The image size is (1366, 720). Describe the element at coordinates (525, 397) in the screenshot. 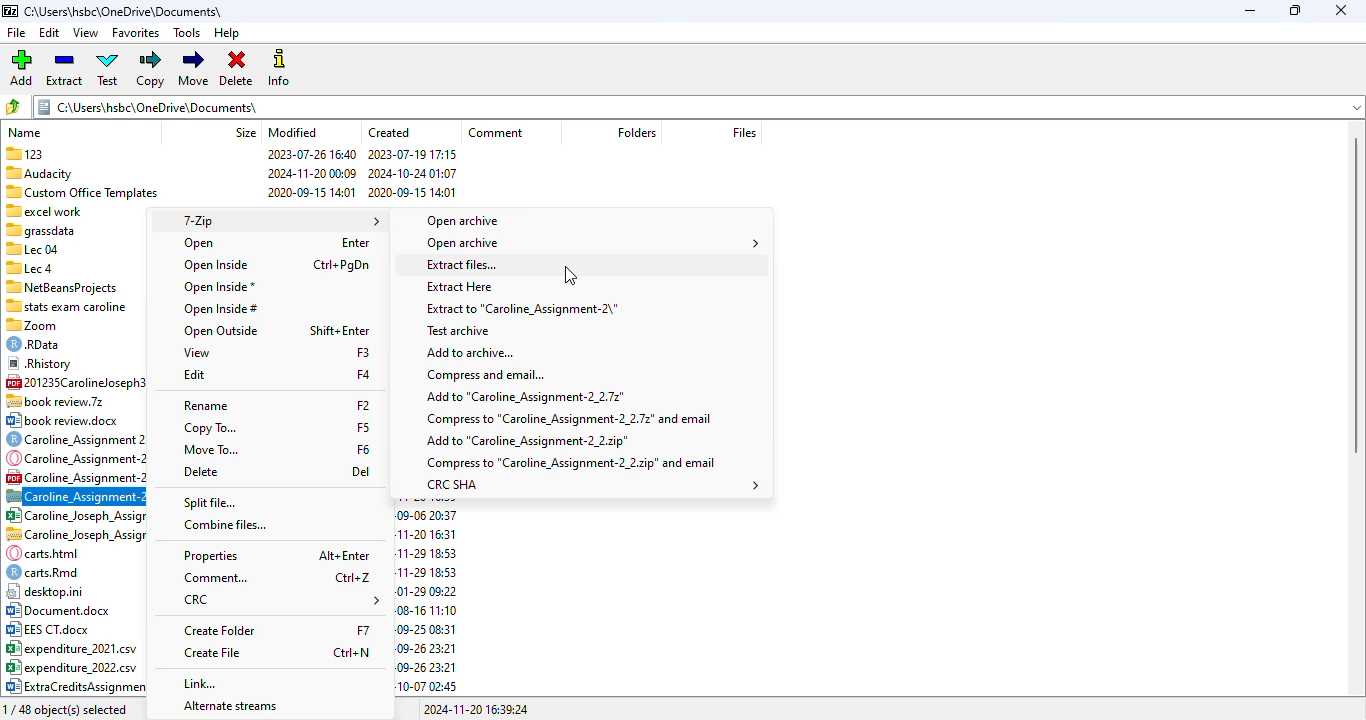

I see `add to .7z file` at that location.